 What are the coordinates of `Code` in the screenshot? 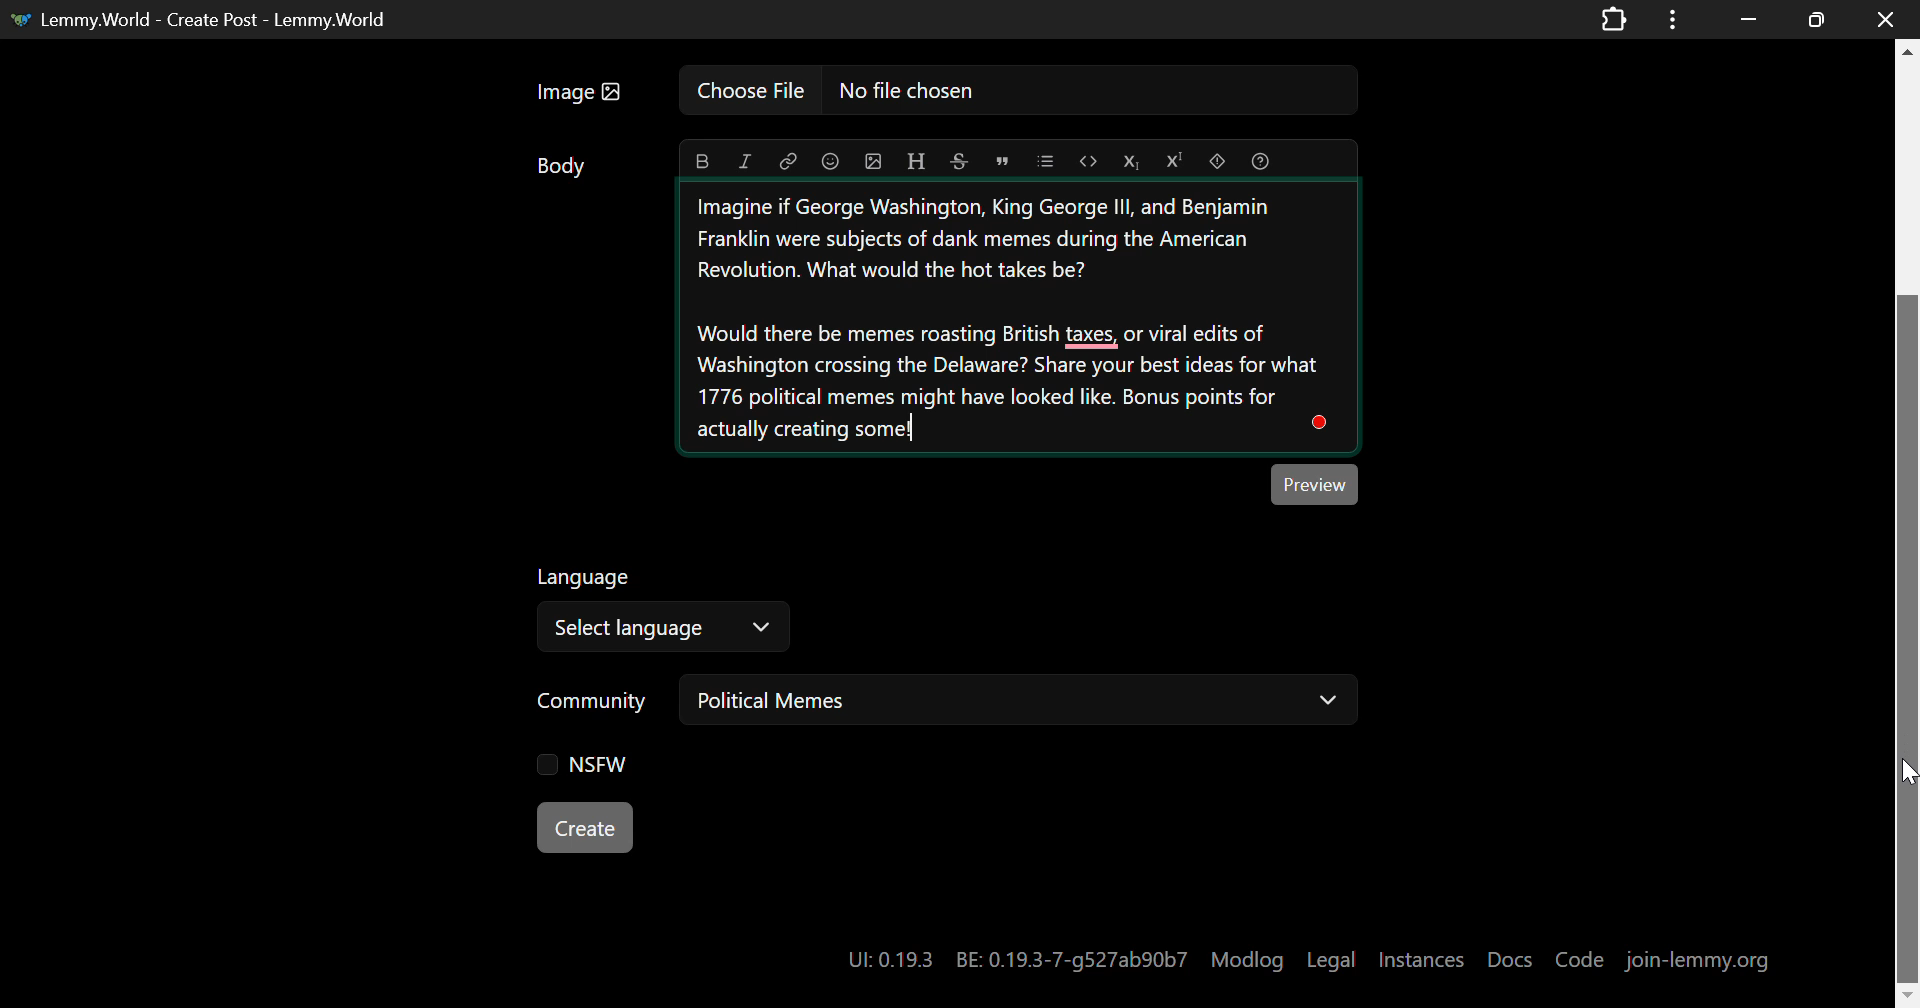 It's located at (1578, 961).